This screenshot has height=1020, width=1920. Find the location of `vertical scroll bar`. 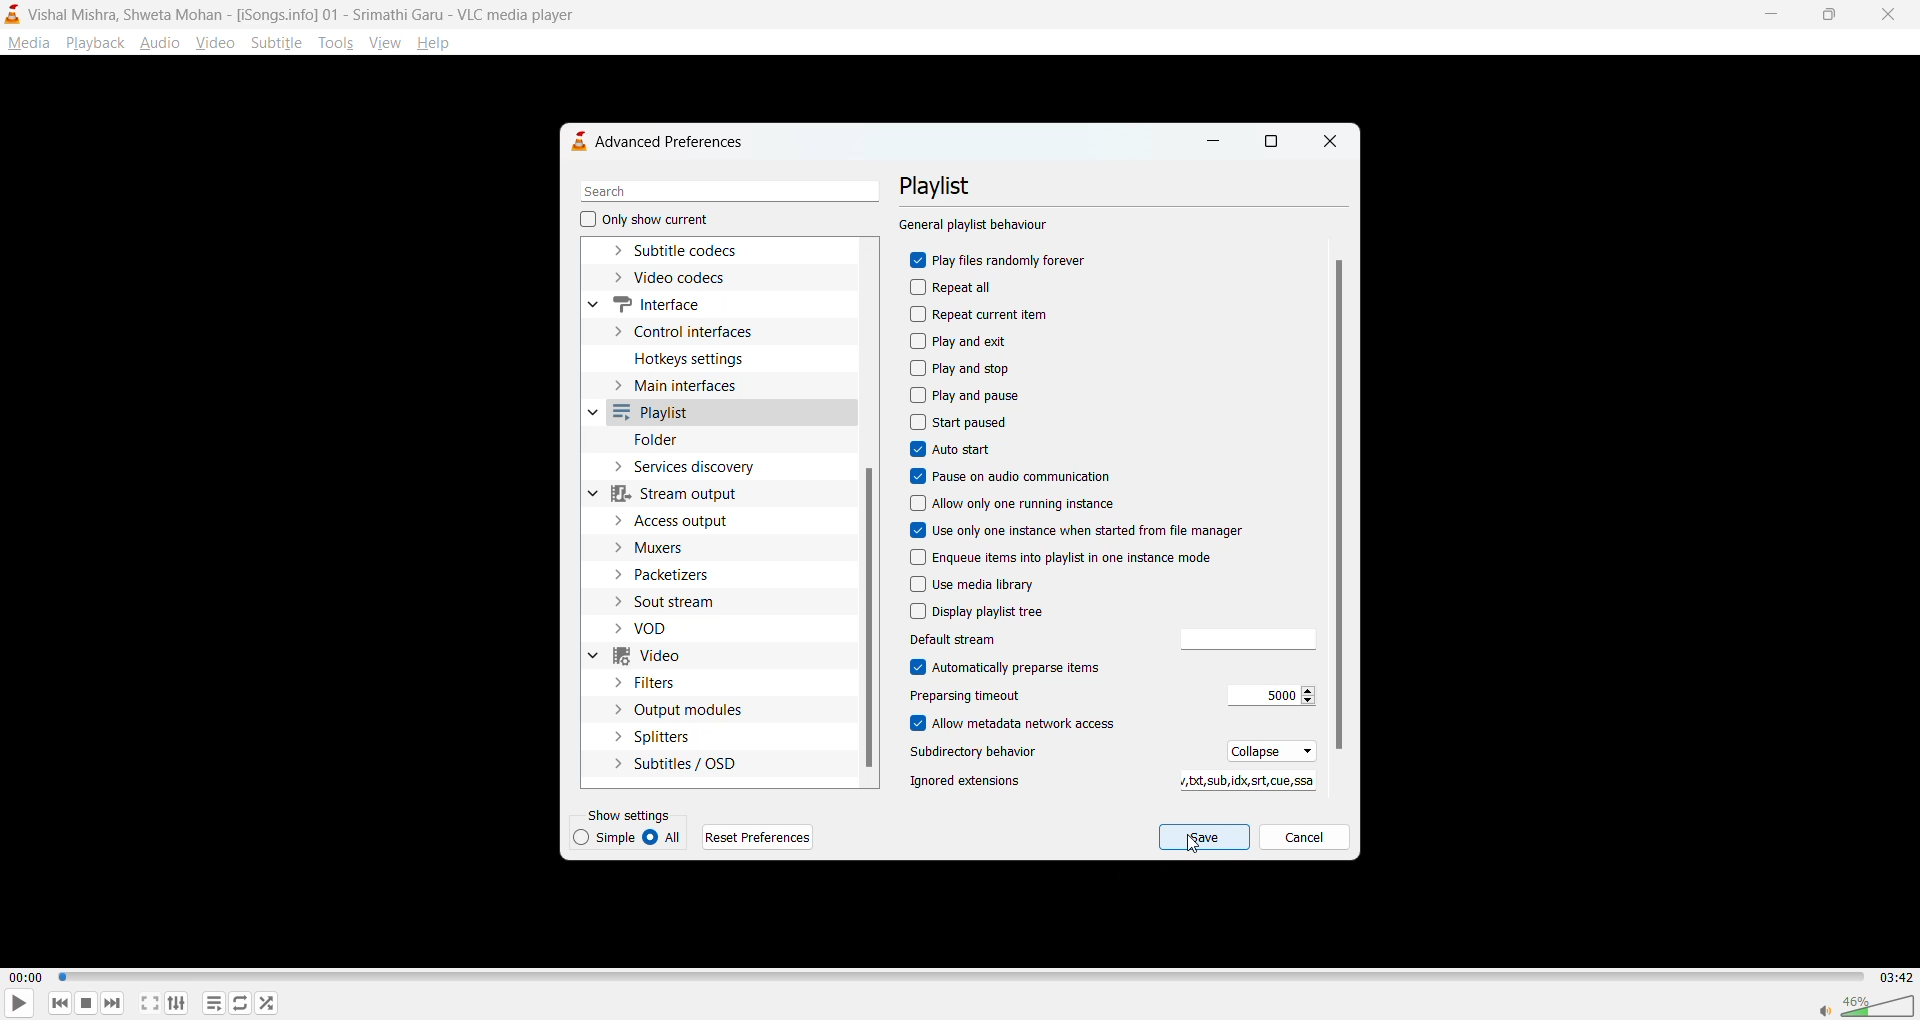

vertical scroll bar is located at coordinates (870, 618).